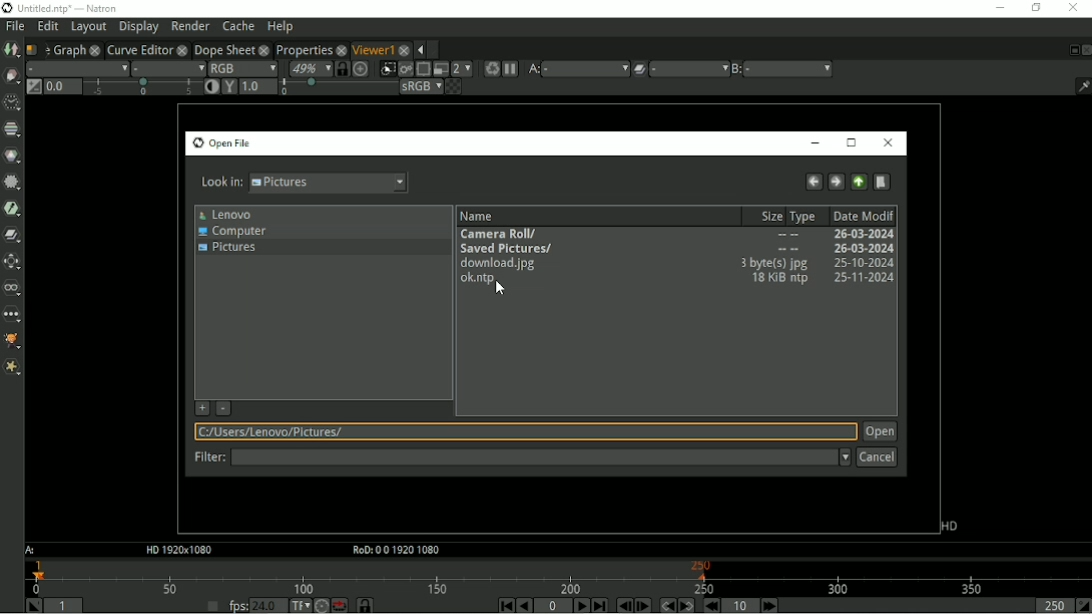 The image size is (1092, 614). I want to click on Switch between "neutral" 1.0 gain f-stop and the previous setting, so click(32, 86).